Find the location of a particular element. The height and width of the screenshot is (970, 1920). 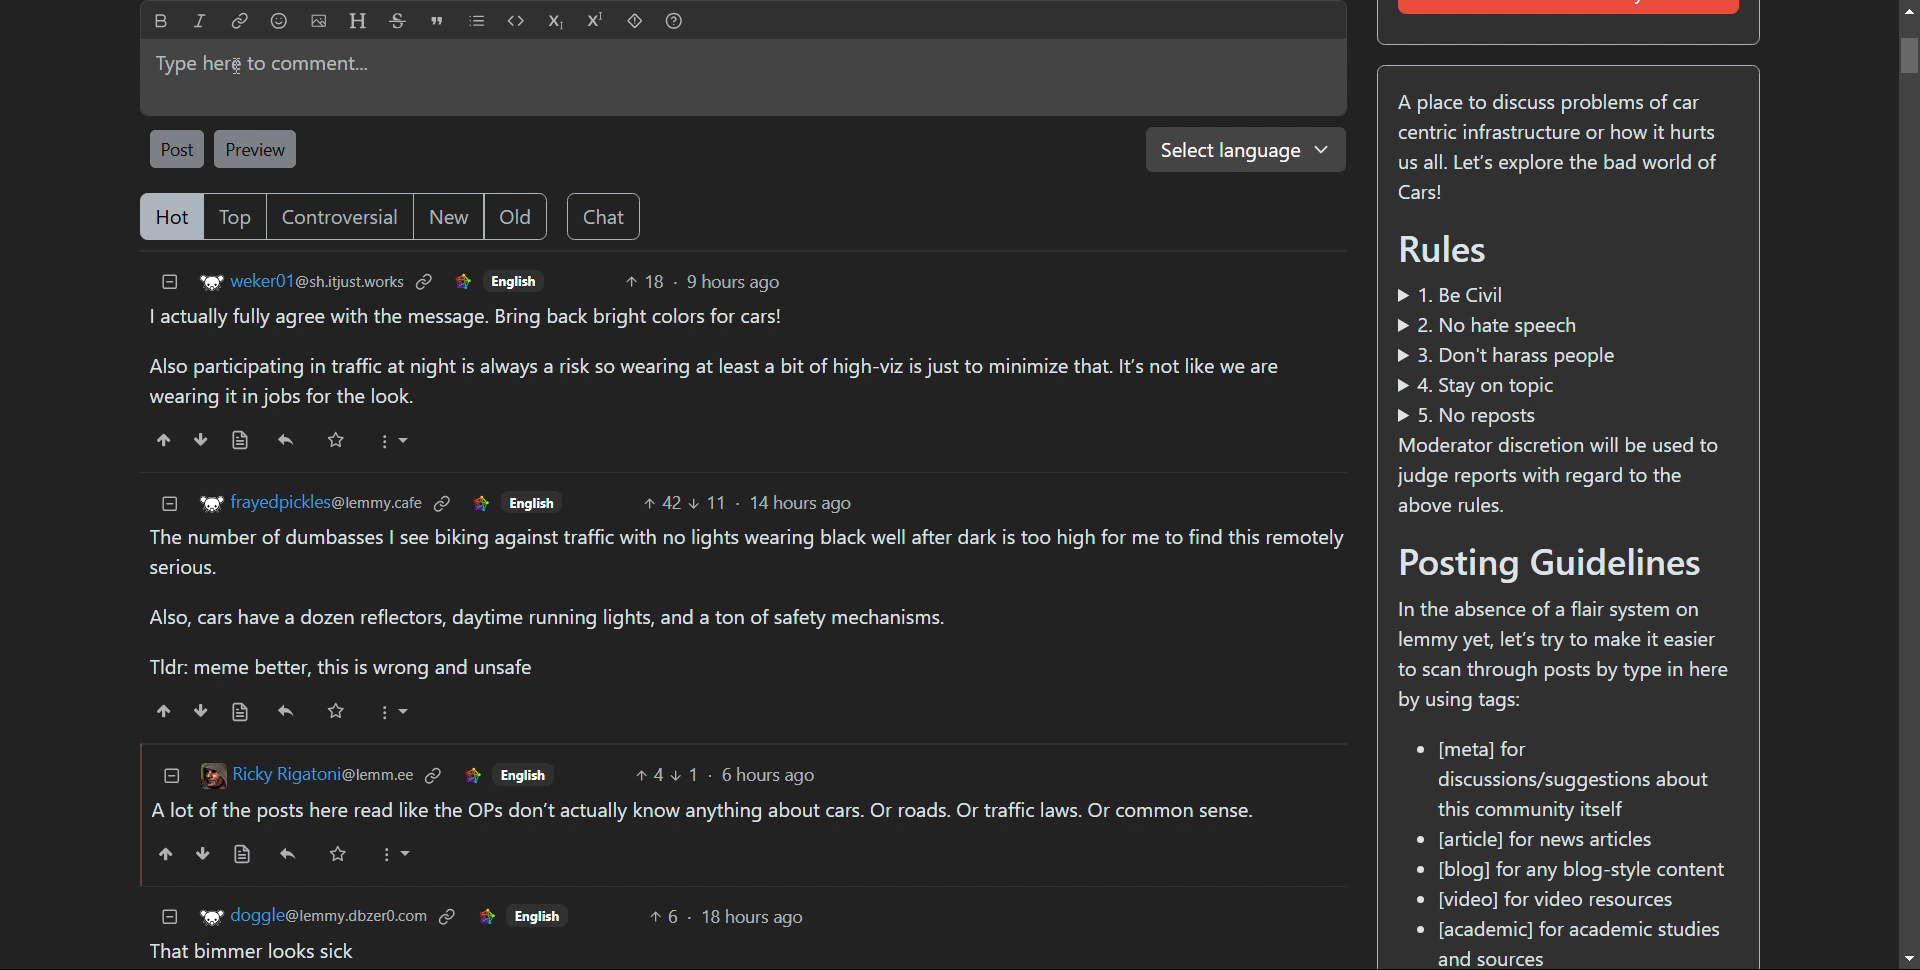

top is located at coordinates (234, 217).